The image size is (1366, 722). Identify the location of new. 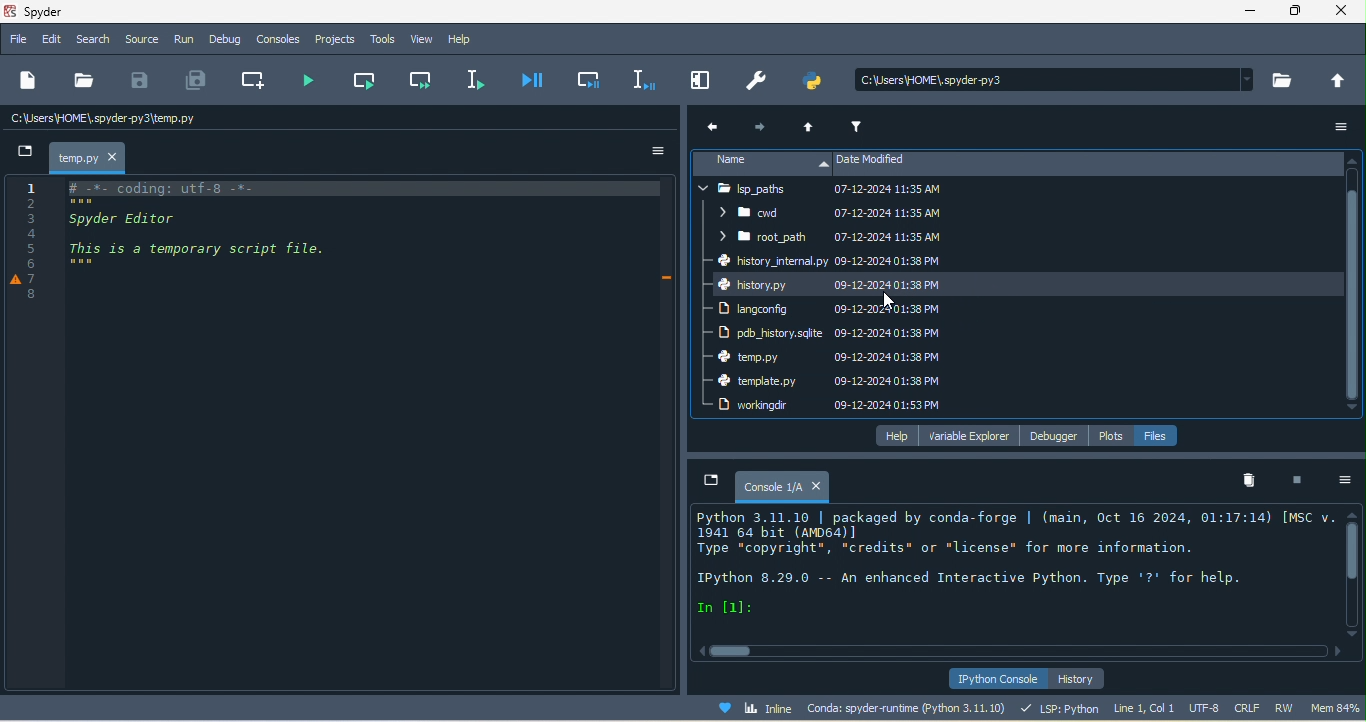
(34, 80).